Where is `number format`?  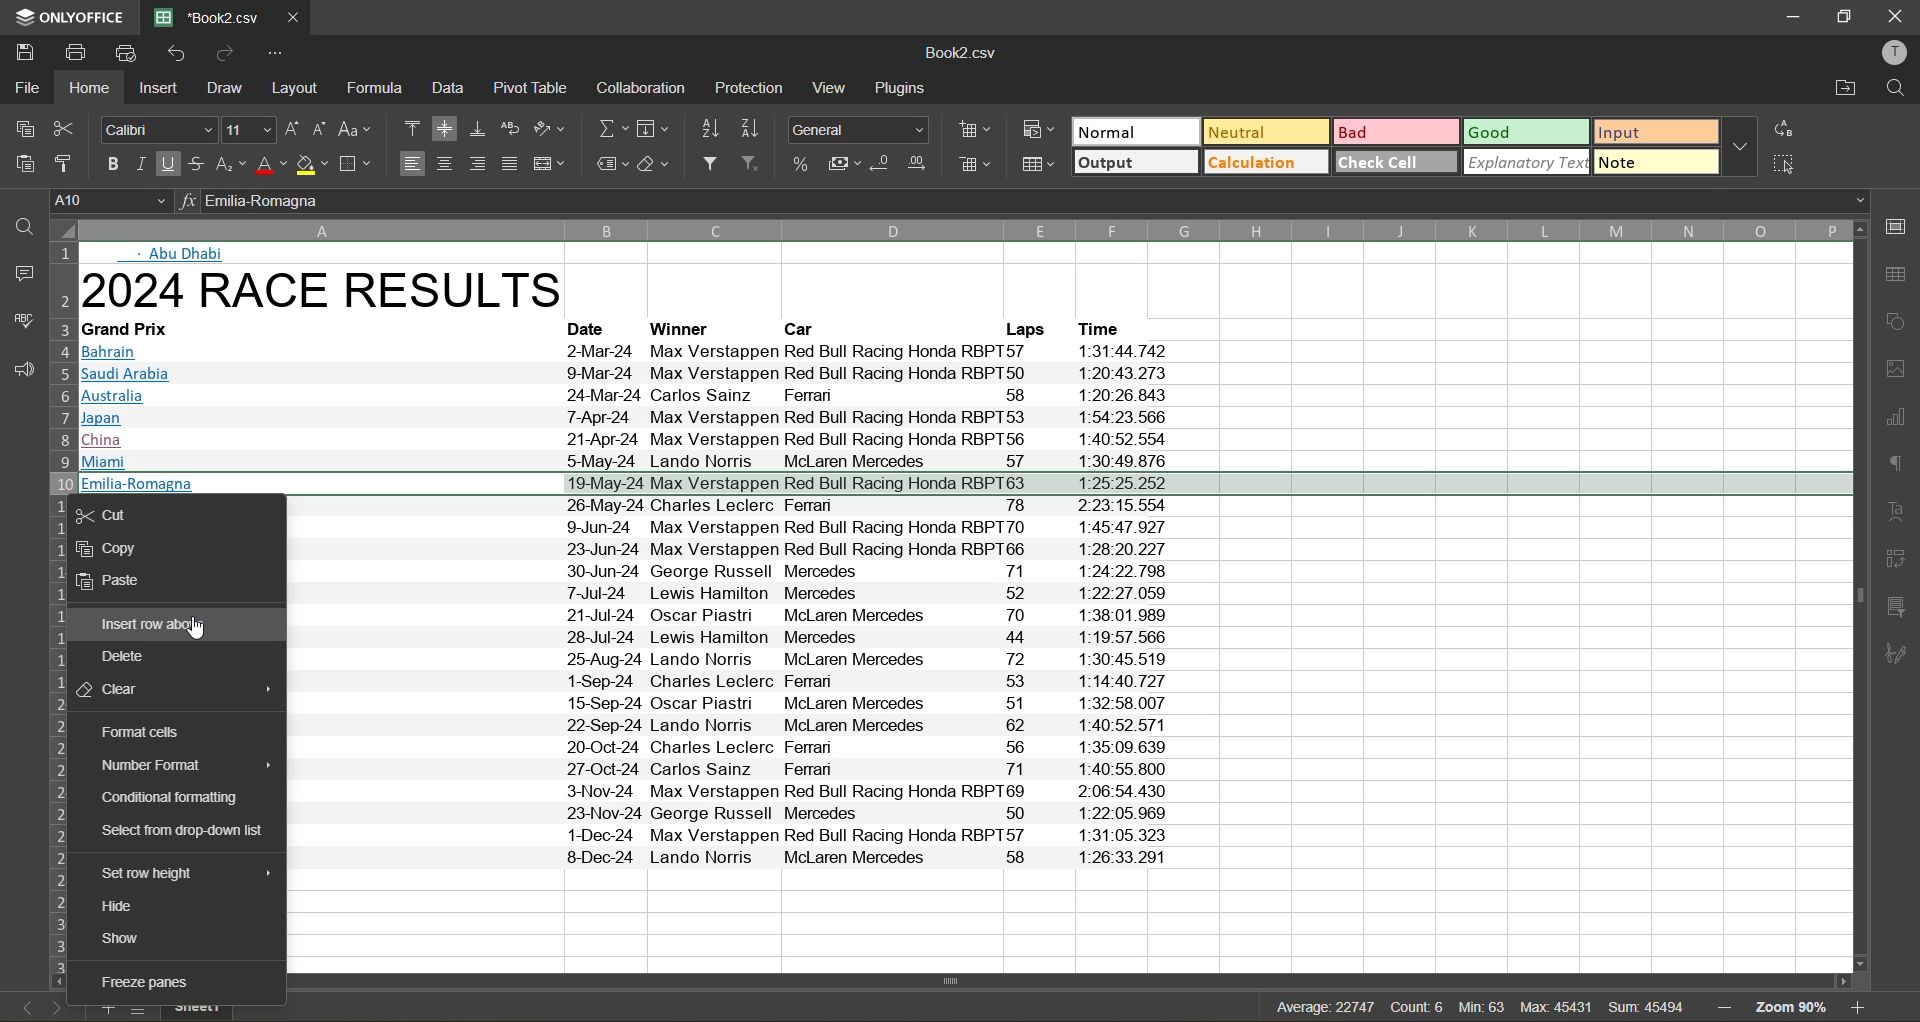
number format is located at coordinates (179, 764).